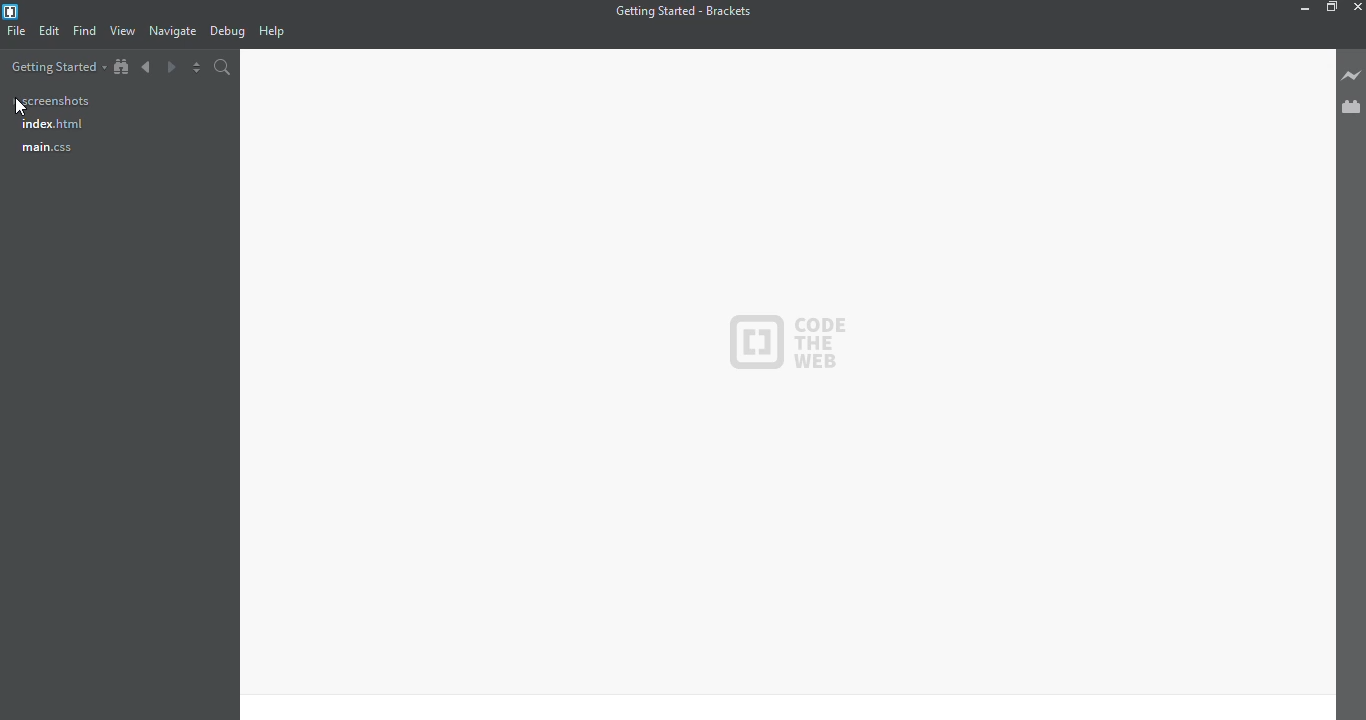  Describe the element at coordinates (227, 32) in the screenshot. I see `debug` at that location.